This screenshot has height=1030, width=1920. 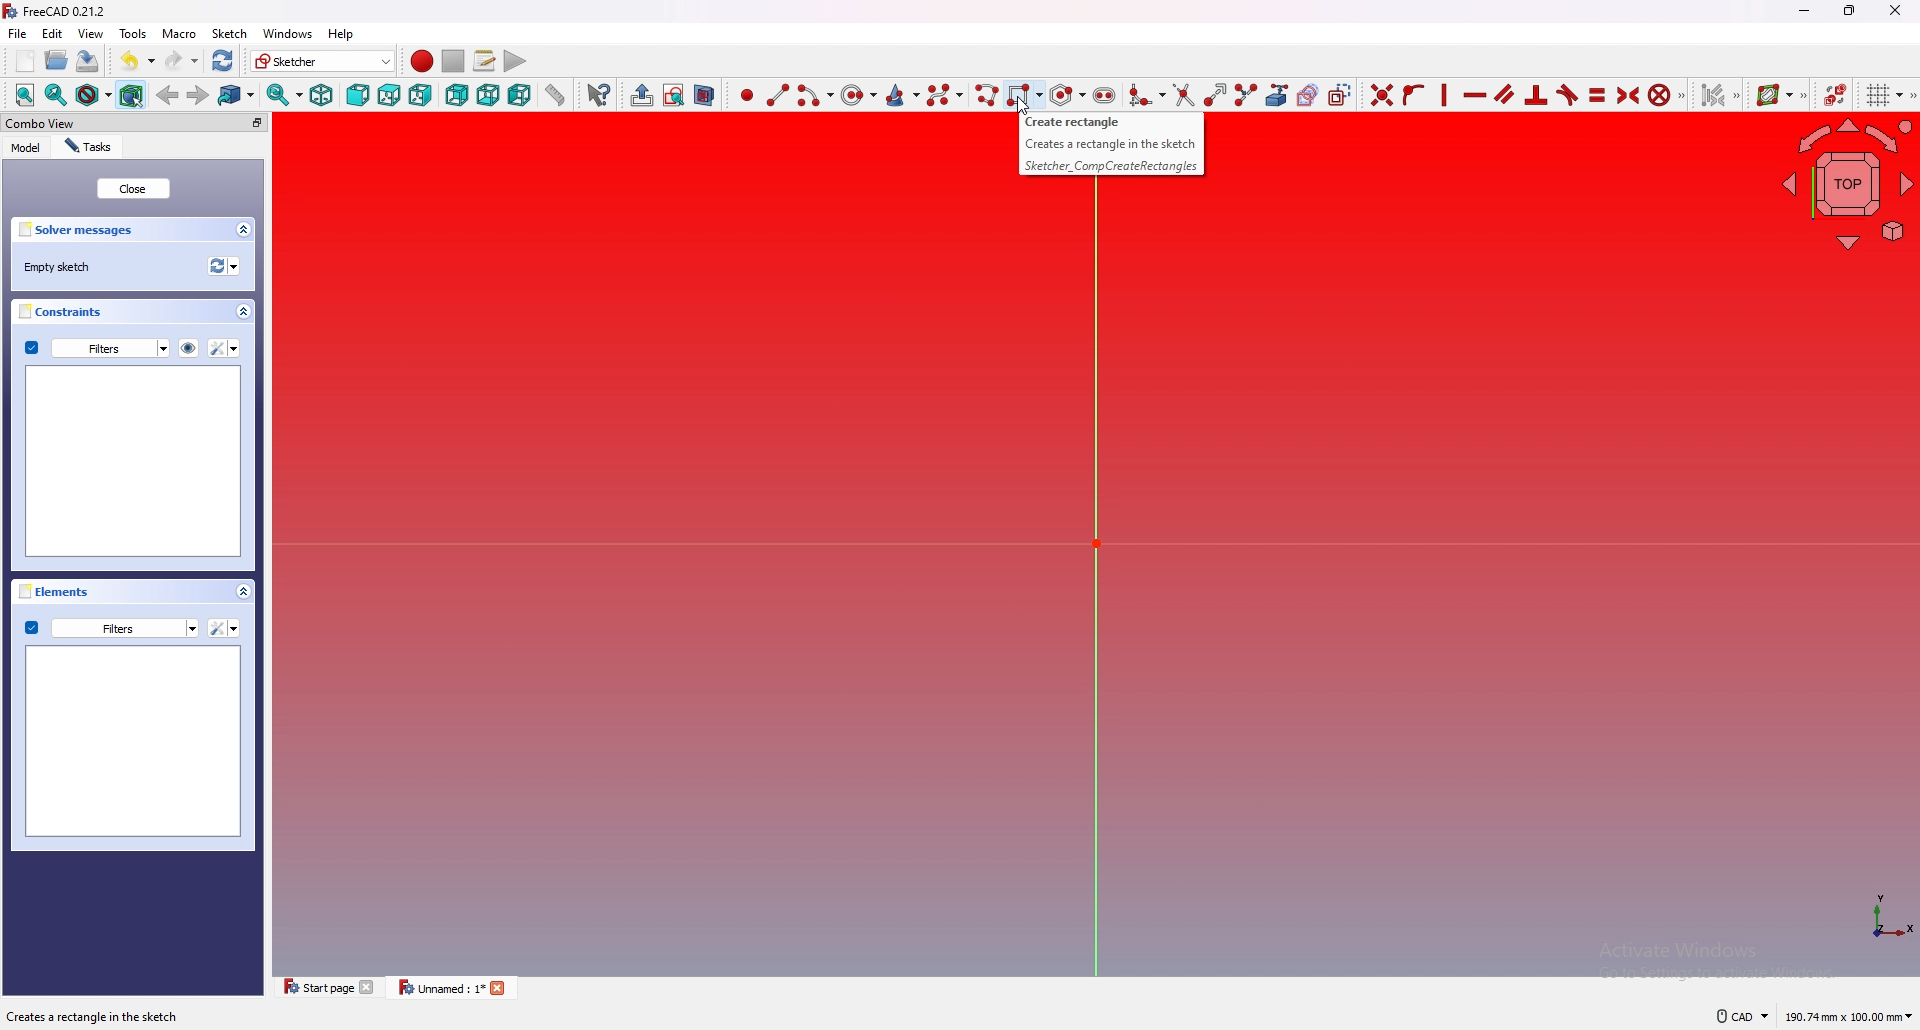 What do you see at coordinates (1506, 94) in the screenshot?
I see `constraint parallel` at bounding box center [1506, 94].